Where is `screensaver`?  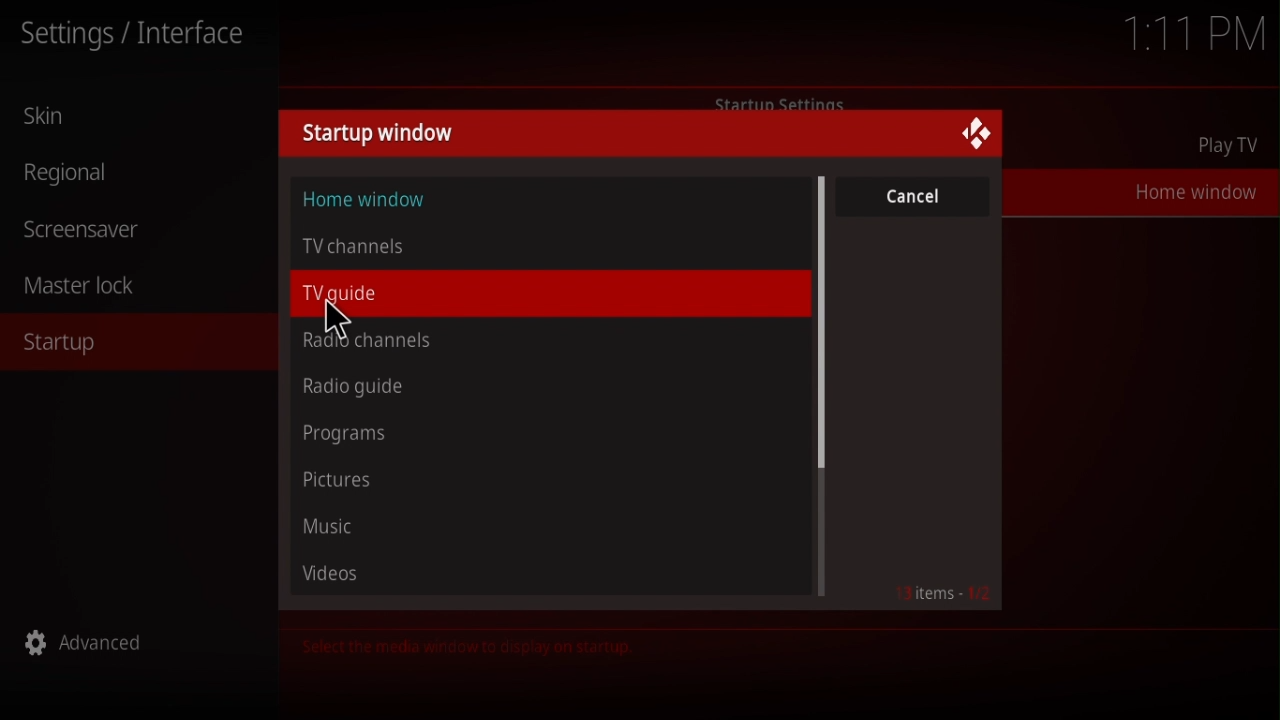
screensaver is located at coordinates (80, 225).